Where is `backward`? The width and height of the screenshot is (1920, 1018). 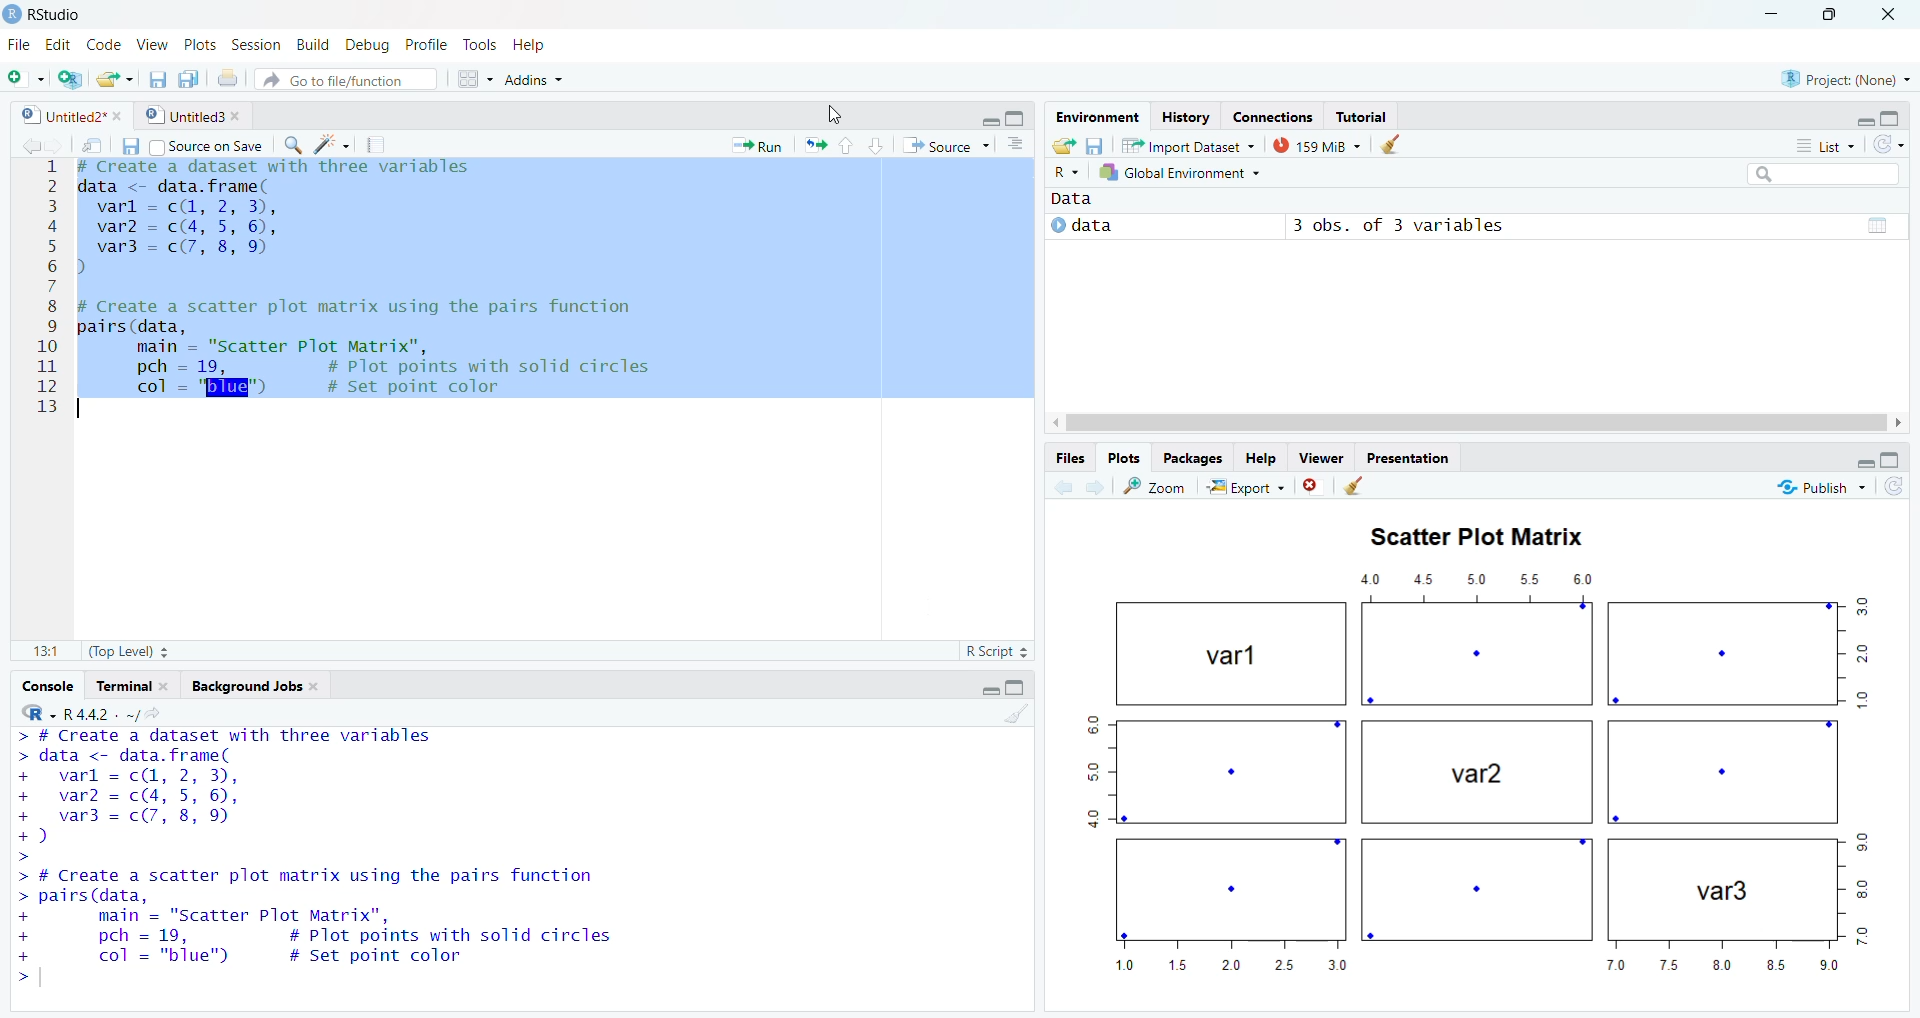
backward is located at coordinates (1053, 486).